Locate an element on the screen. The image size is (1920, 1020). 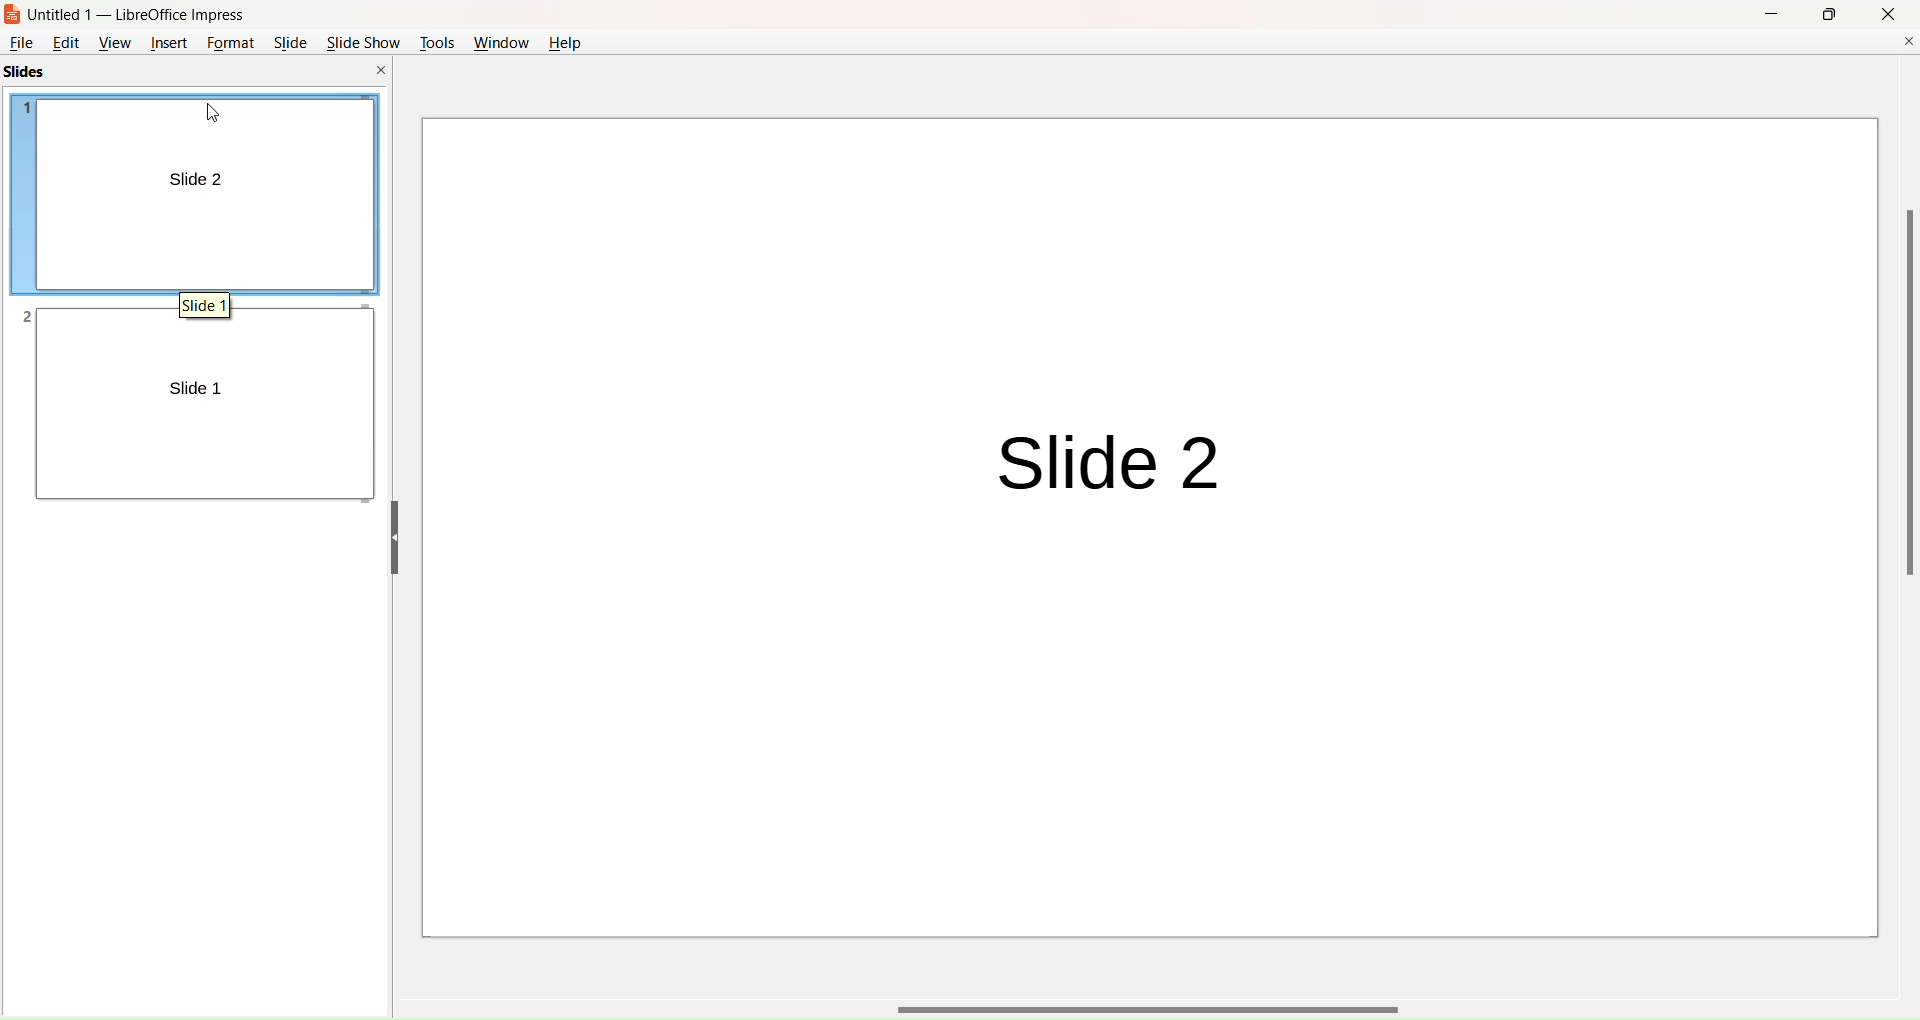
reordered slide is located at coordinates (202, 192).